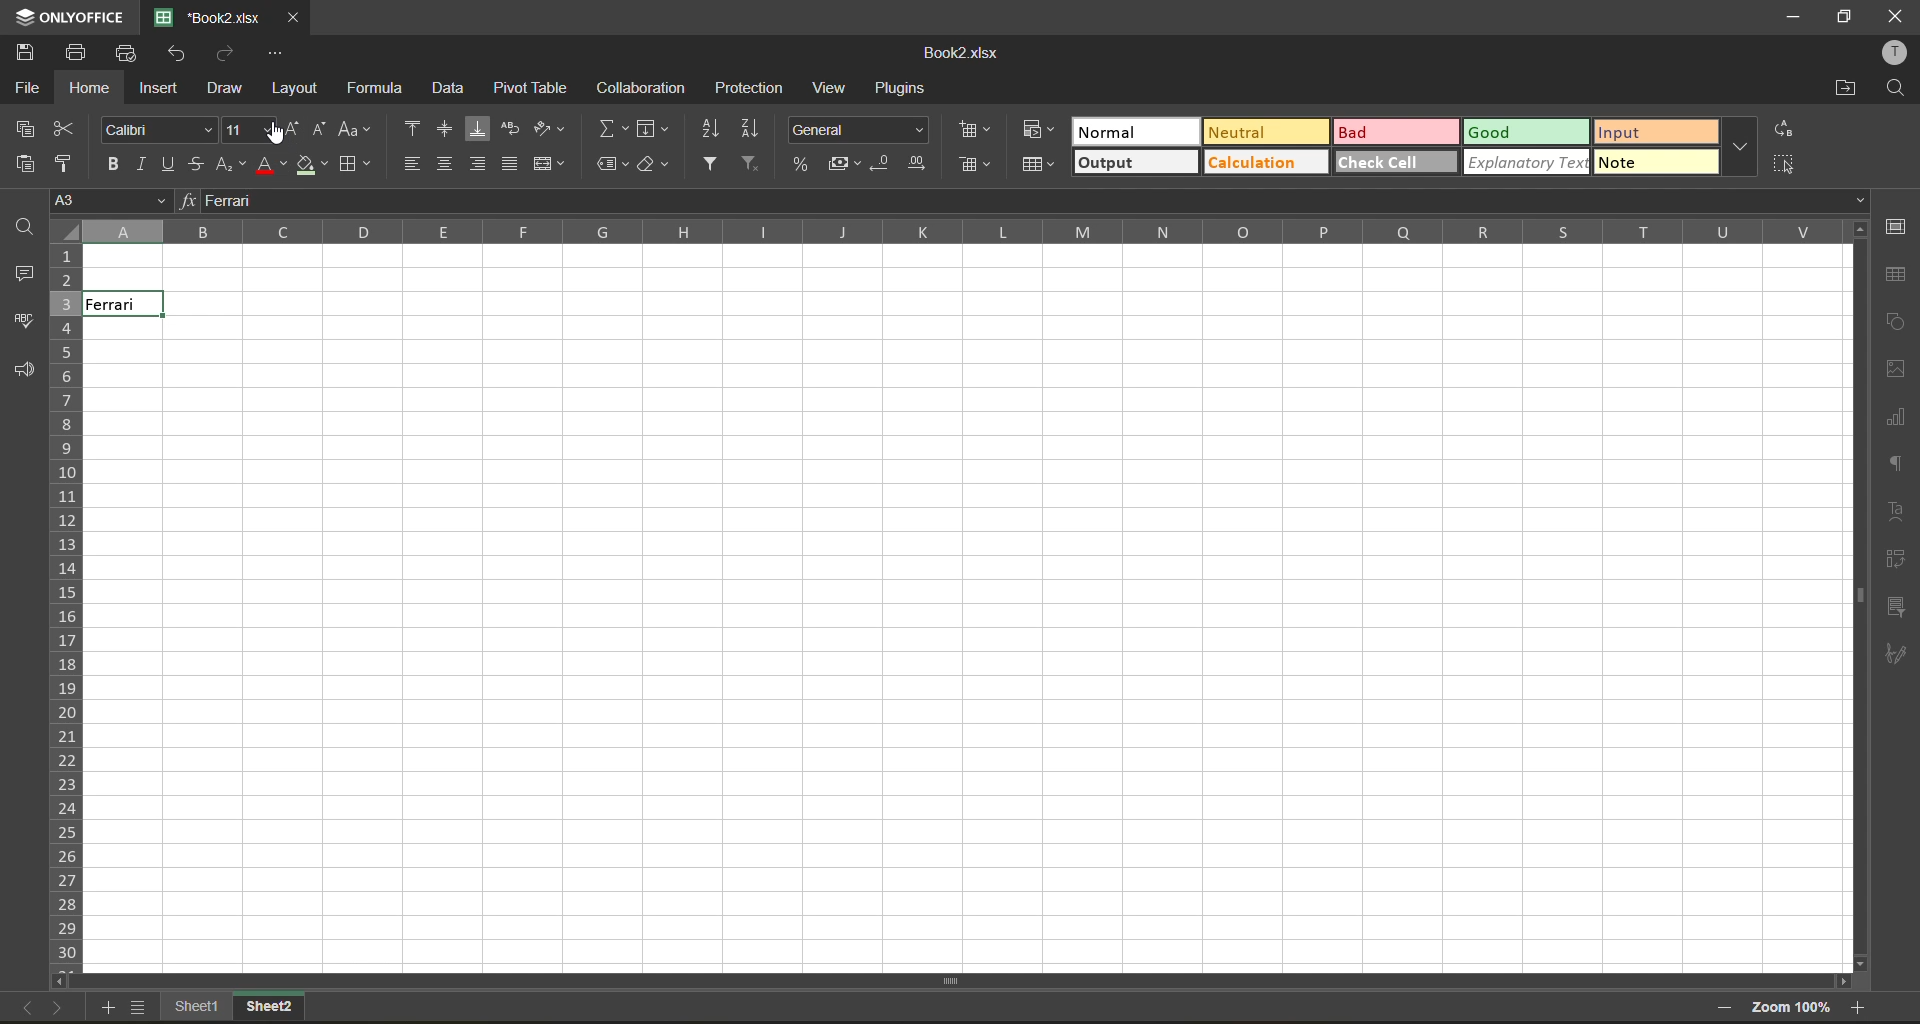  I want to click on clear filter, so click(750, 162).